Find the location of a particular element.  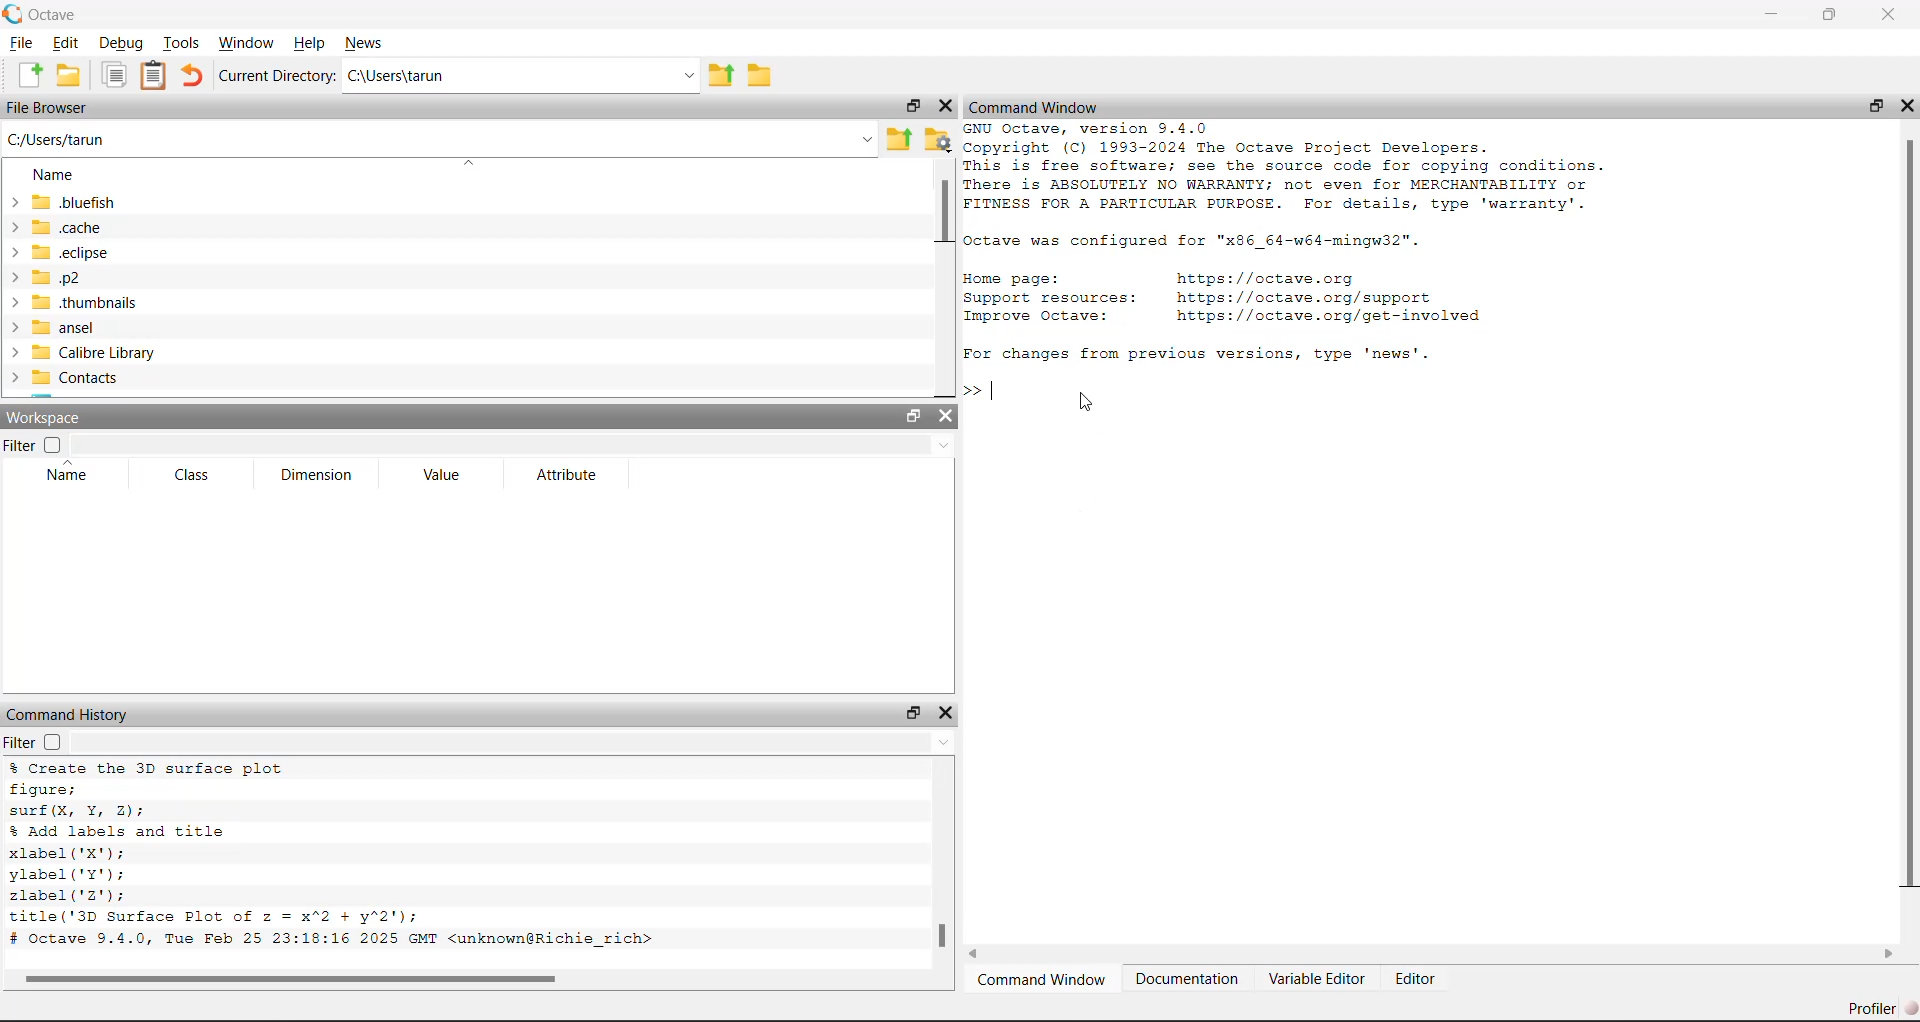

ansel is located at coordinates (60, 327).